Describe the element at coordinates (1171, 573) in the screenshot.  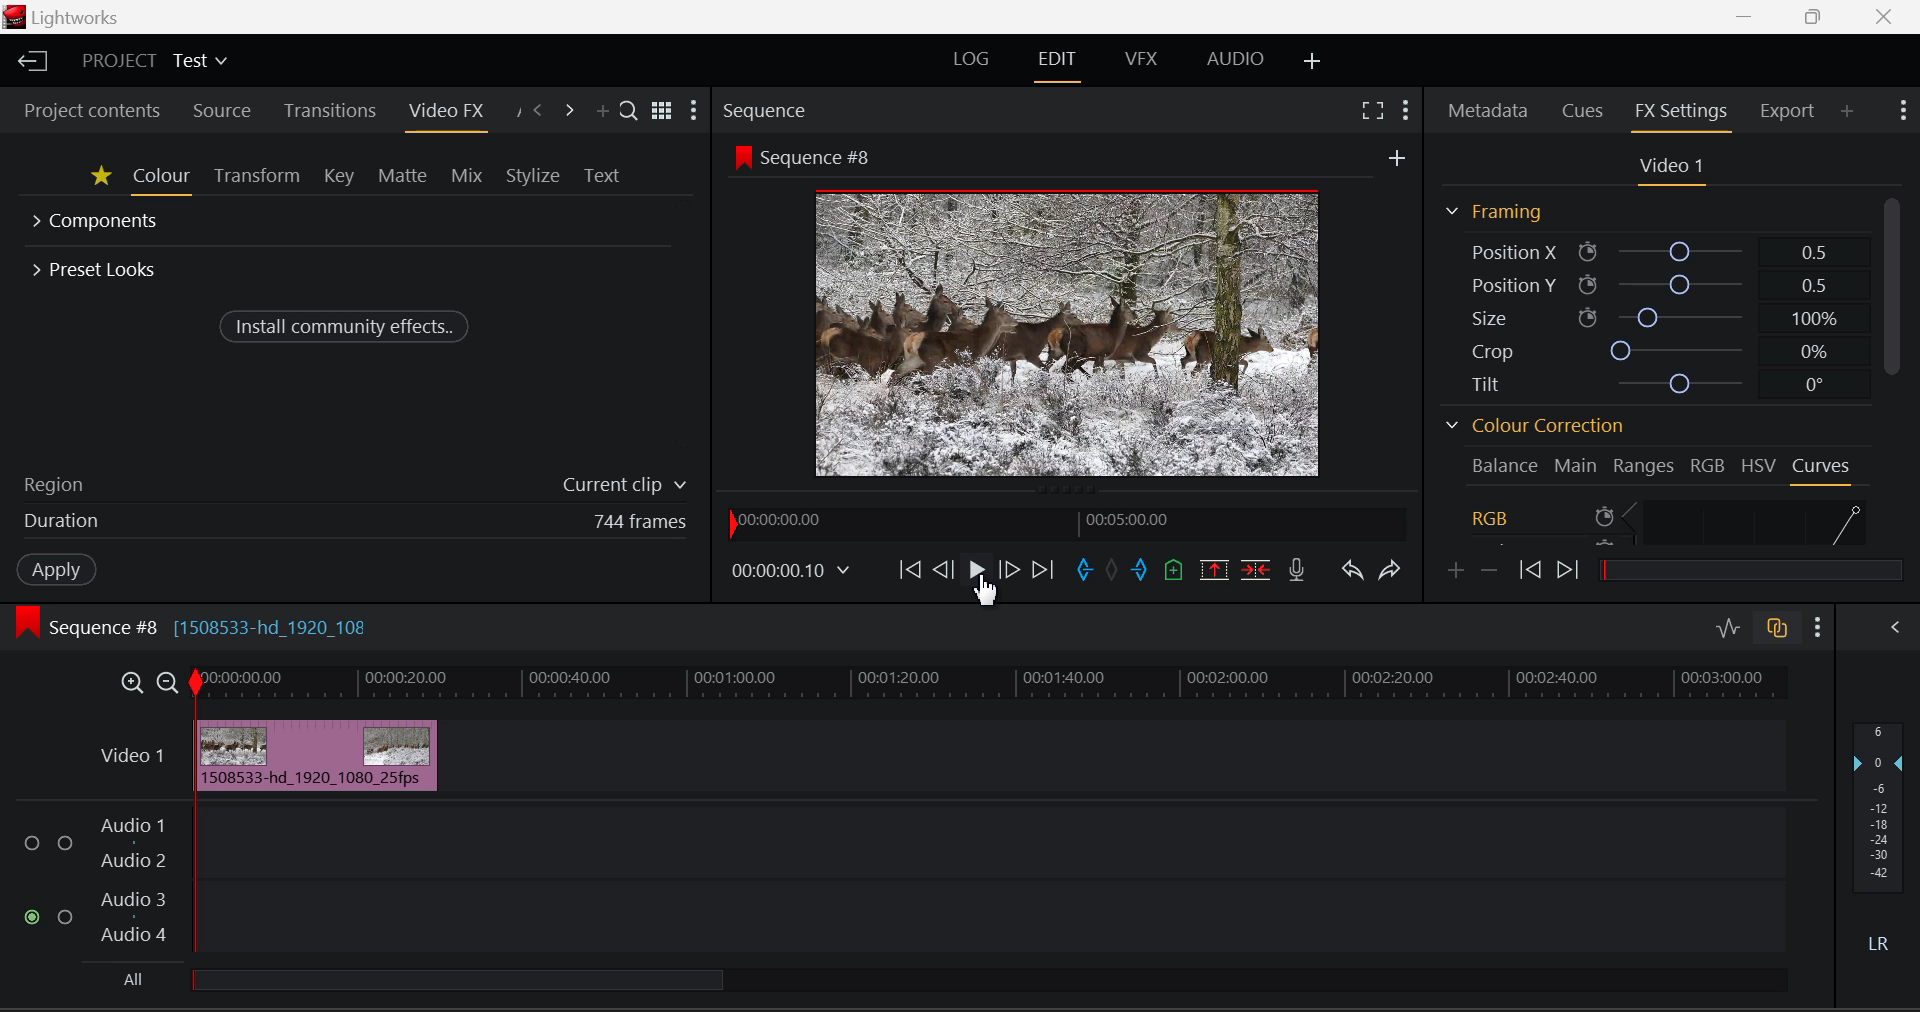
I see `Mark Cue` at that location.